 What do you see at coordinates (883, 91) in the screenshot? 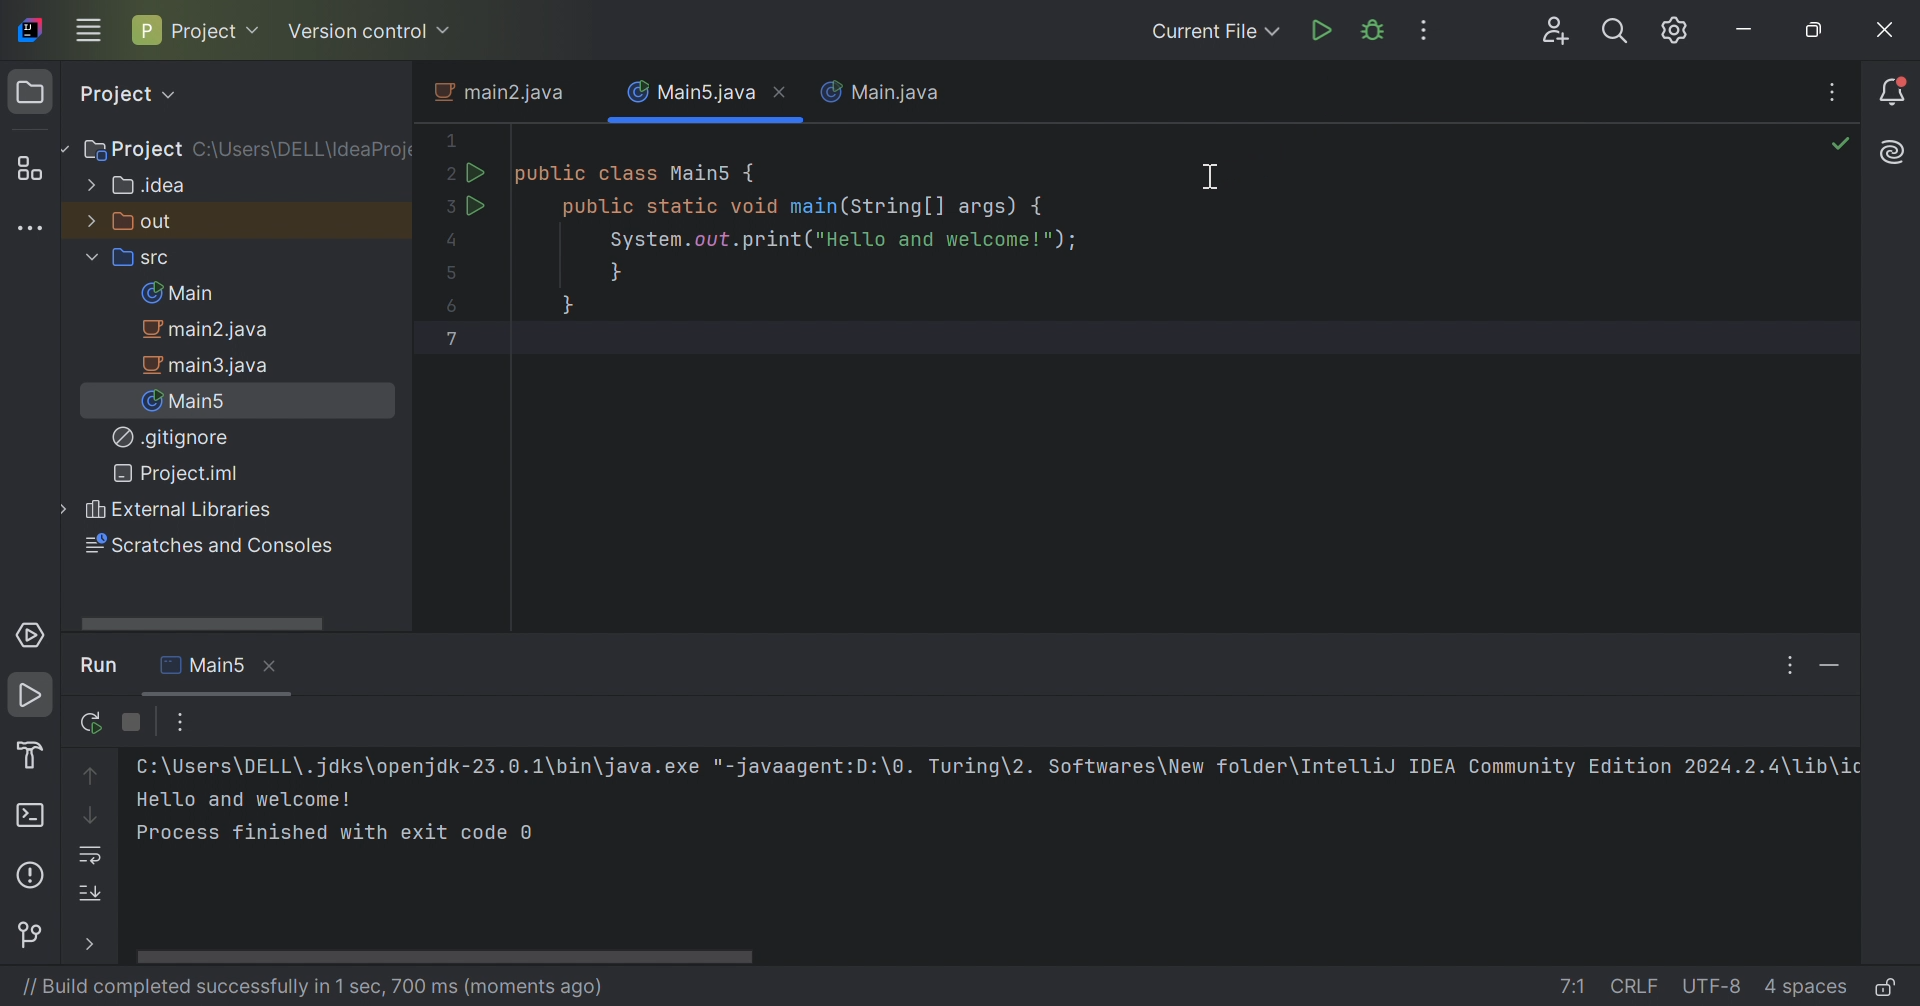
I see `Main.java` at bounding box center [883, 91].